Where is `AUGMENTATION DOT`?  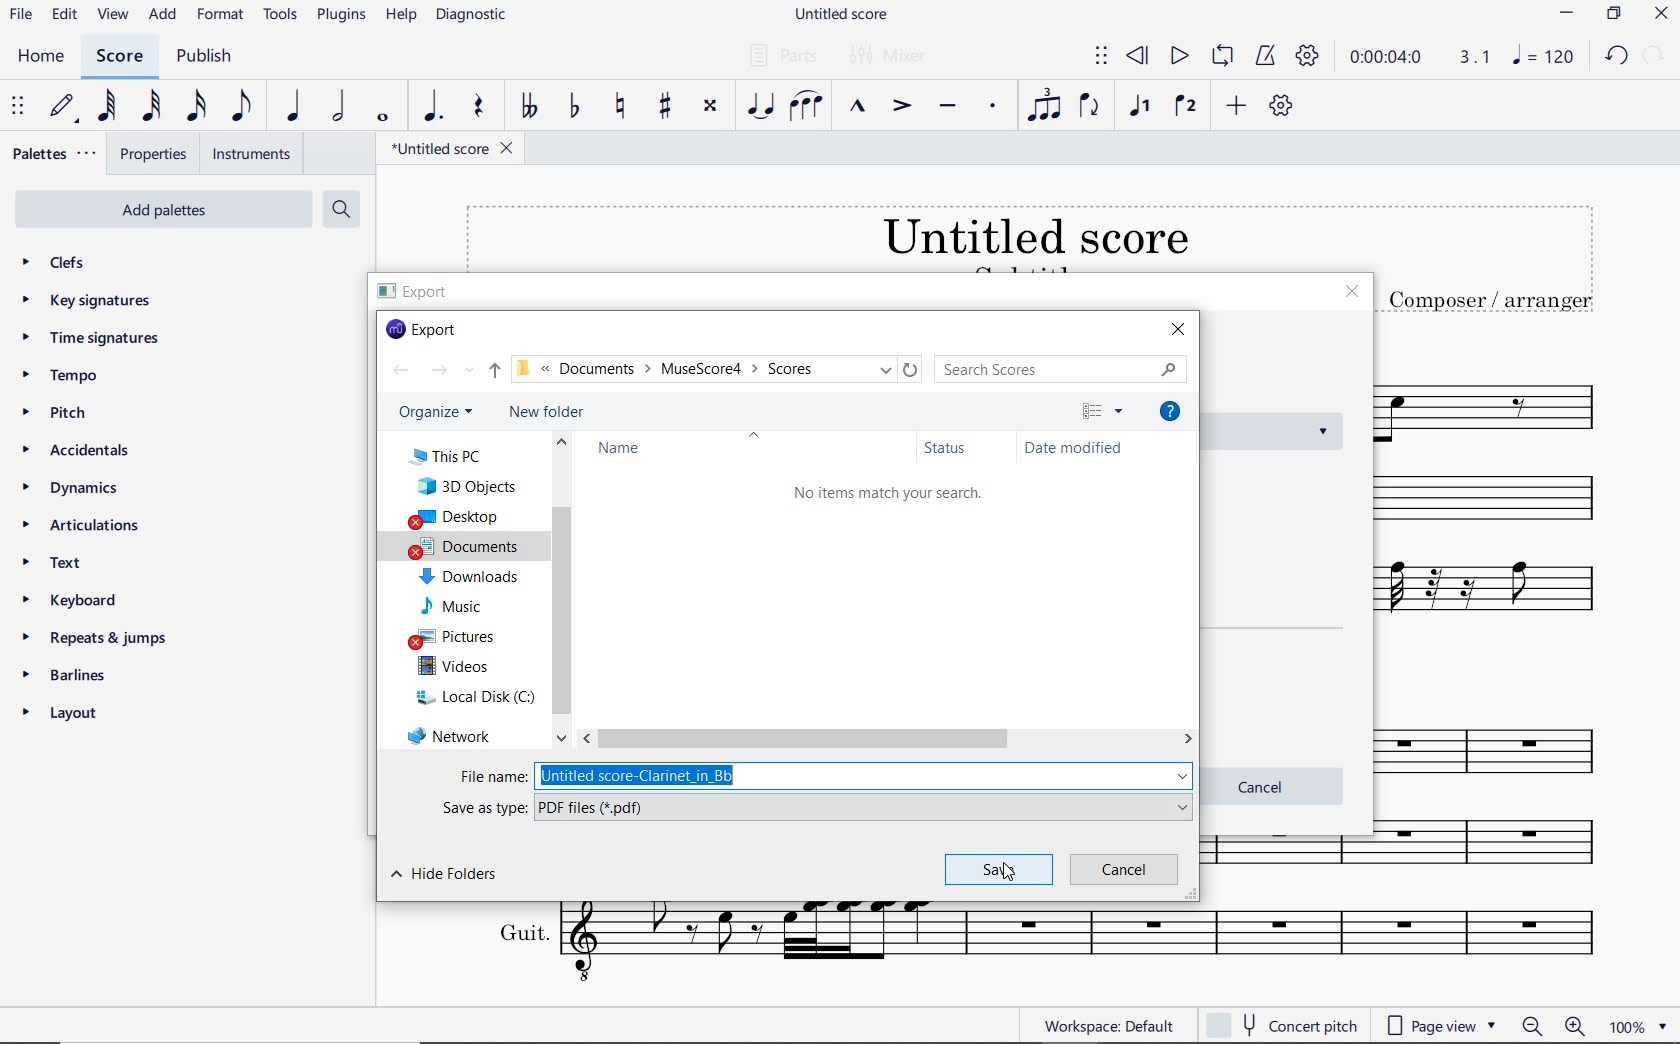
AUGMENTATION DOT is located at coordinates (433, 109).